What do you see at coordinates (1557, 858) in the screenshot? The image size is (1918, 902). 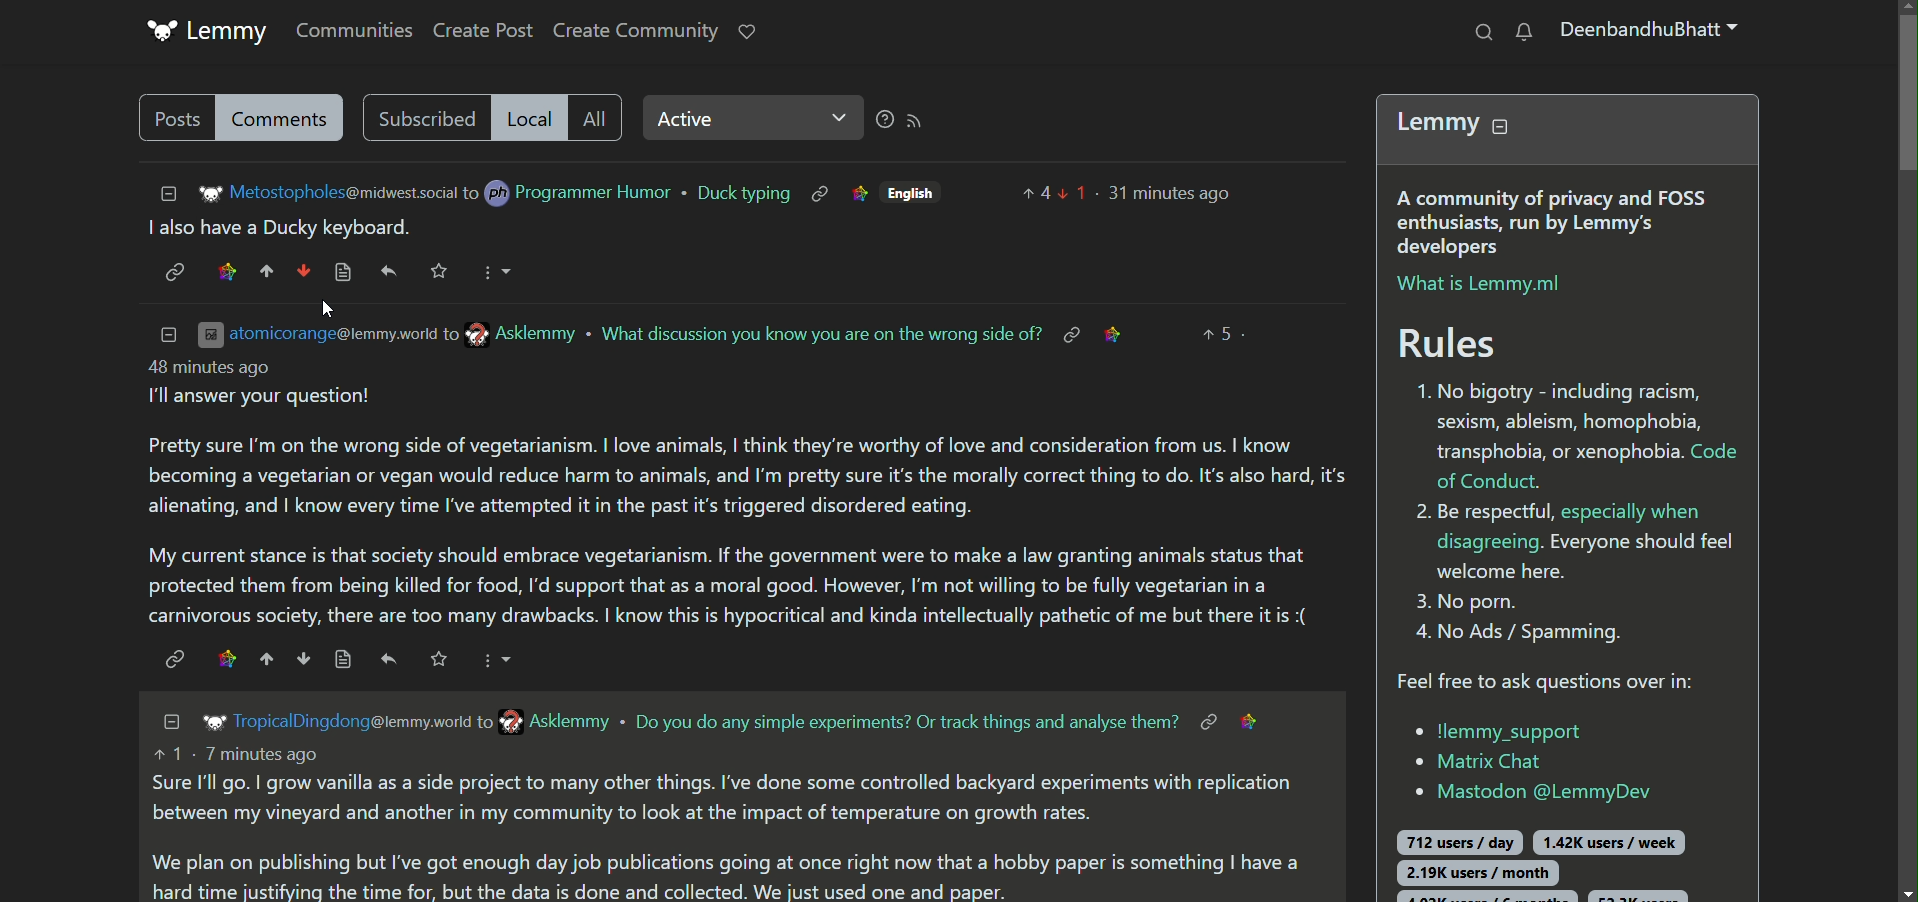 I see `user stats` at bounding box center [1557, 858].